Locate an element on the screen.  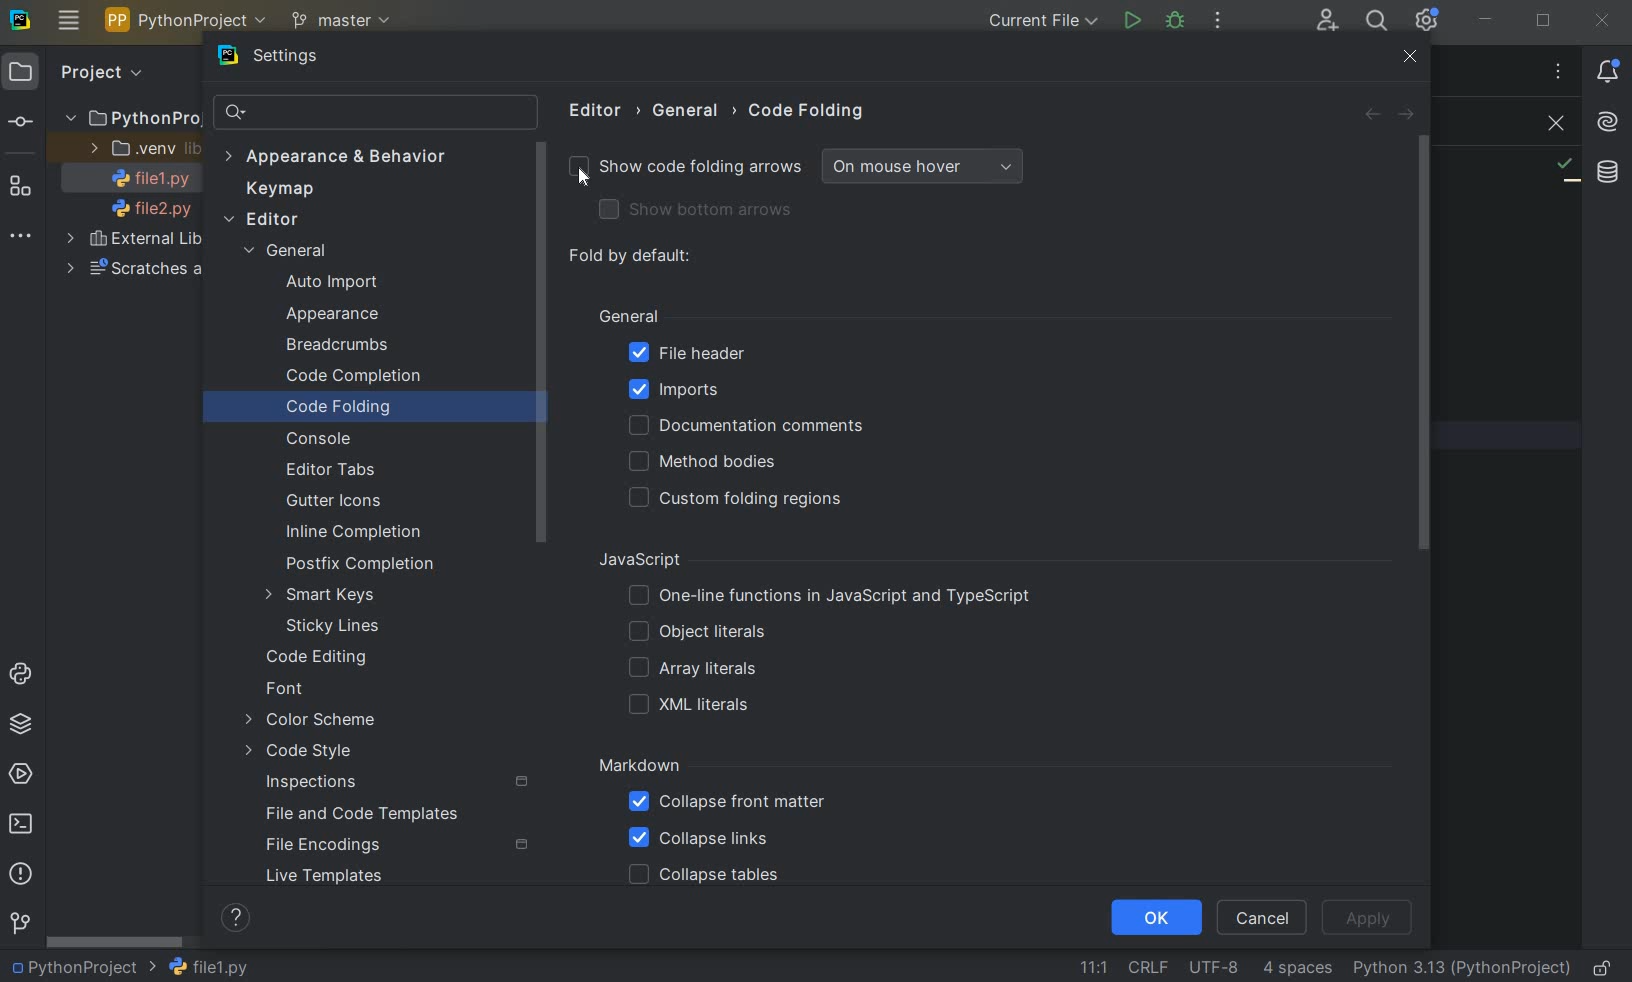
FILE AND CODE TEMPLATES is located at coordinates (367, 813).